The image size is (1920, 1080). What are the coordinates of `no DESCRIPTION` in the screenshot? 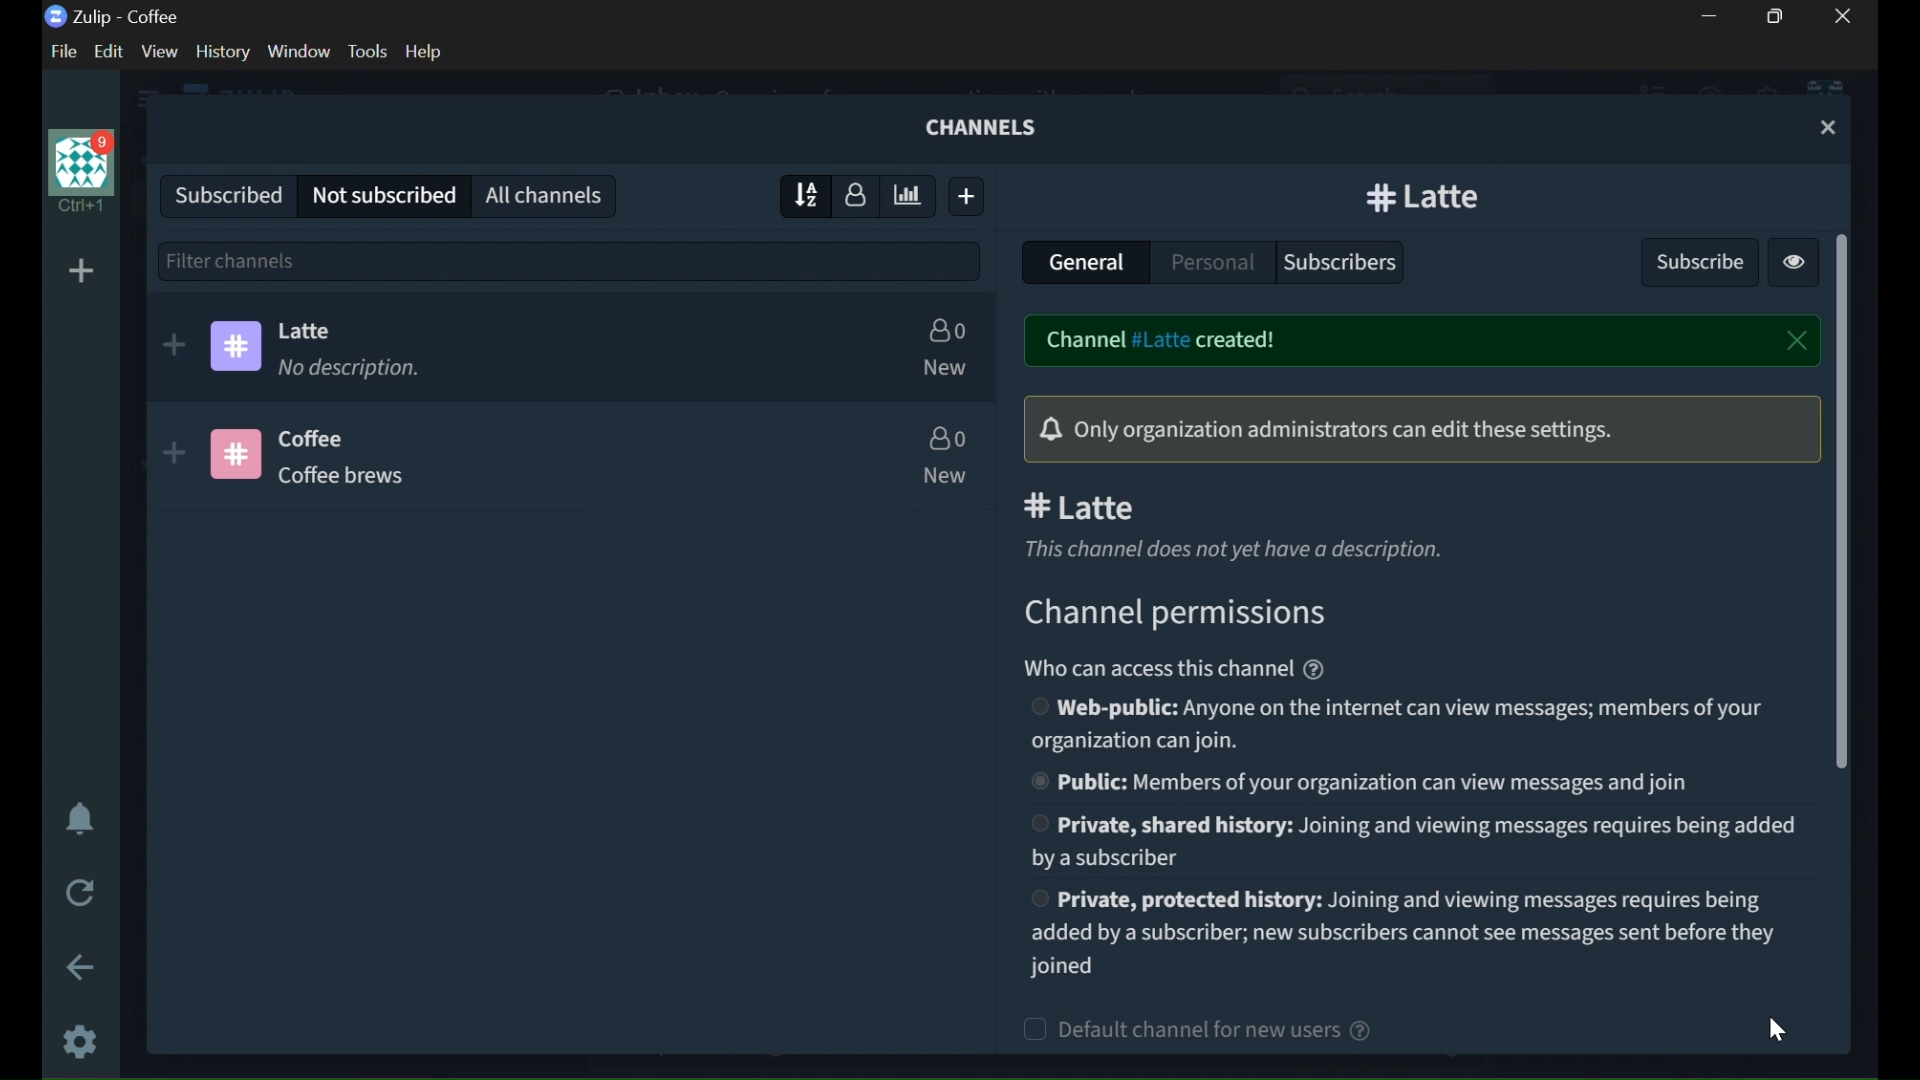 It's located at (353, 370).